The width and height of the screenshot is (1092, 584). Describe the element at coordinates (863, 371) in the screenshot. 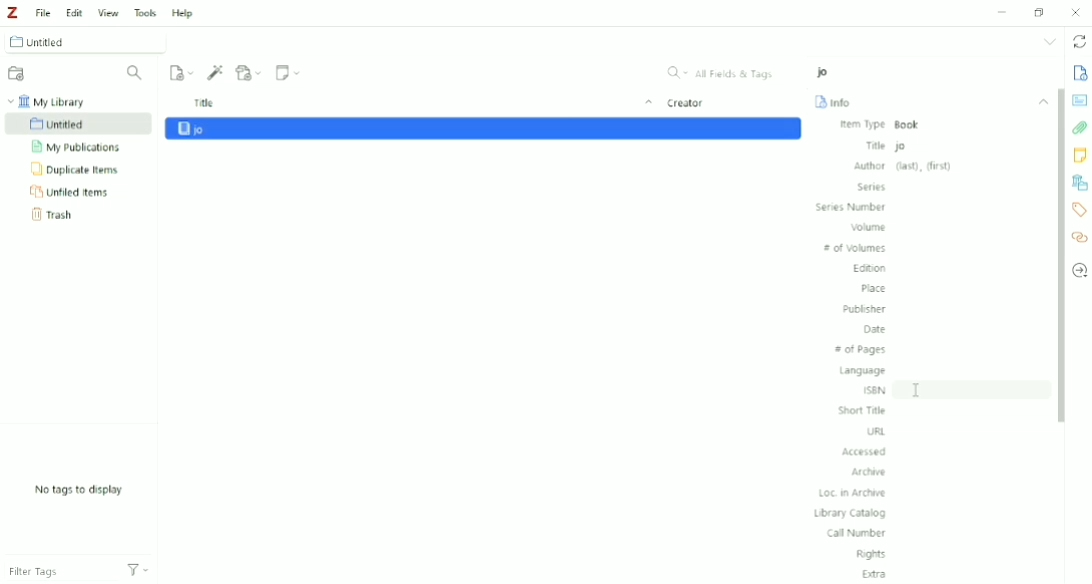

I see `Language` at that location.